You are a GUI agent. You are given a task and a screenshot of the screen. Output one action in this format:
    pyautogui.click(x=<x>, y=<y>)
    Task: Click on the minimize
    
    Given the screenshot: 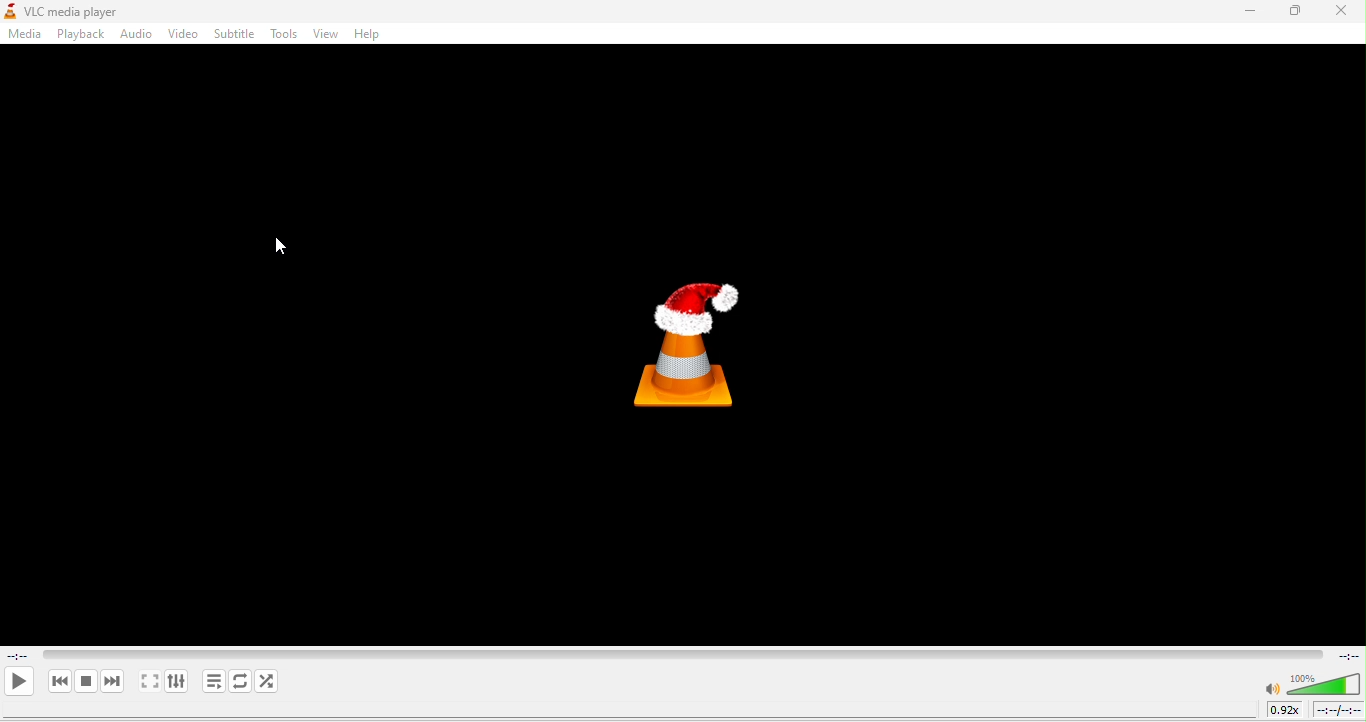 What is the action you would take?
    pyautogui.click(x=1250, y=11)
    